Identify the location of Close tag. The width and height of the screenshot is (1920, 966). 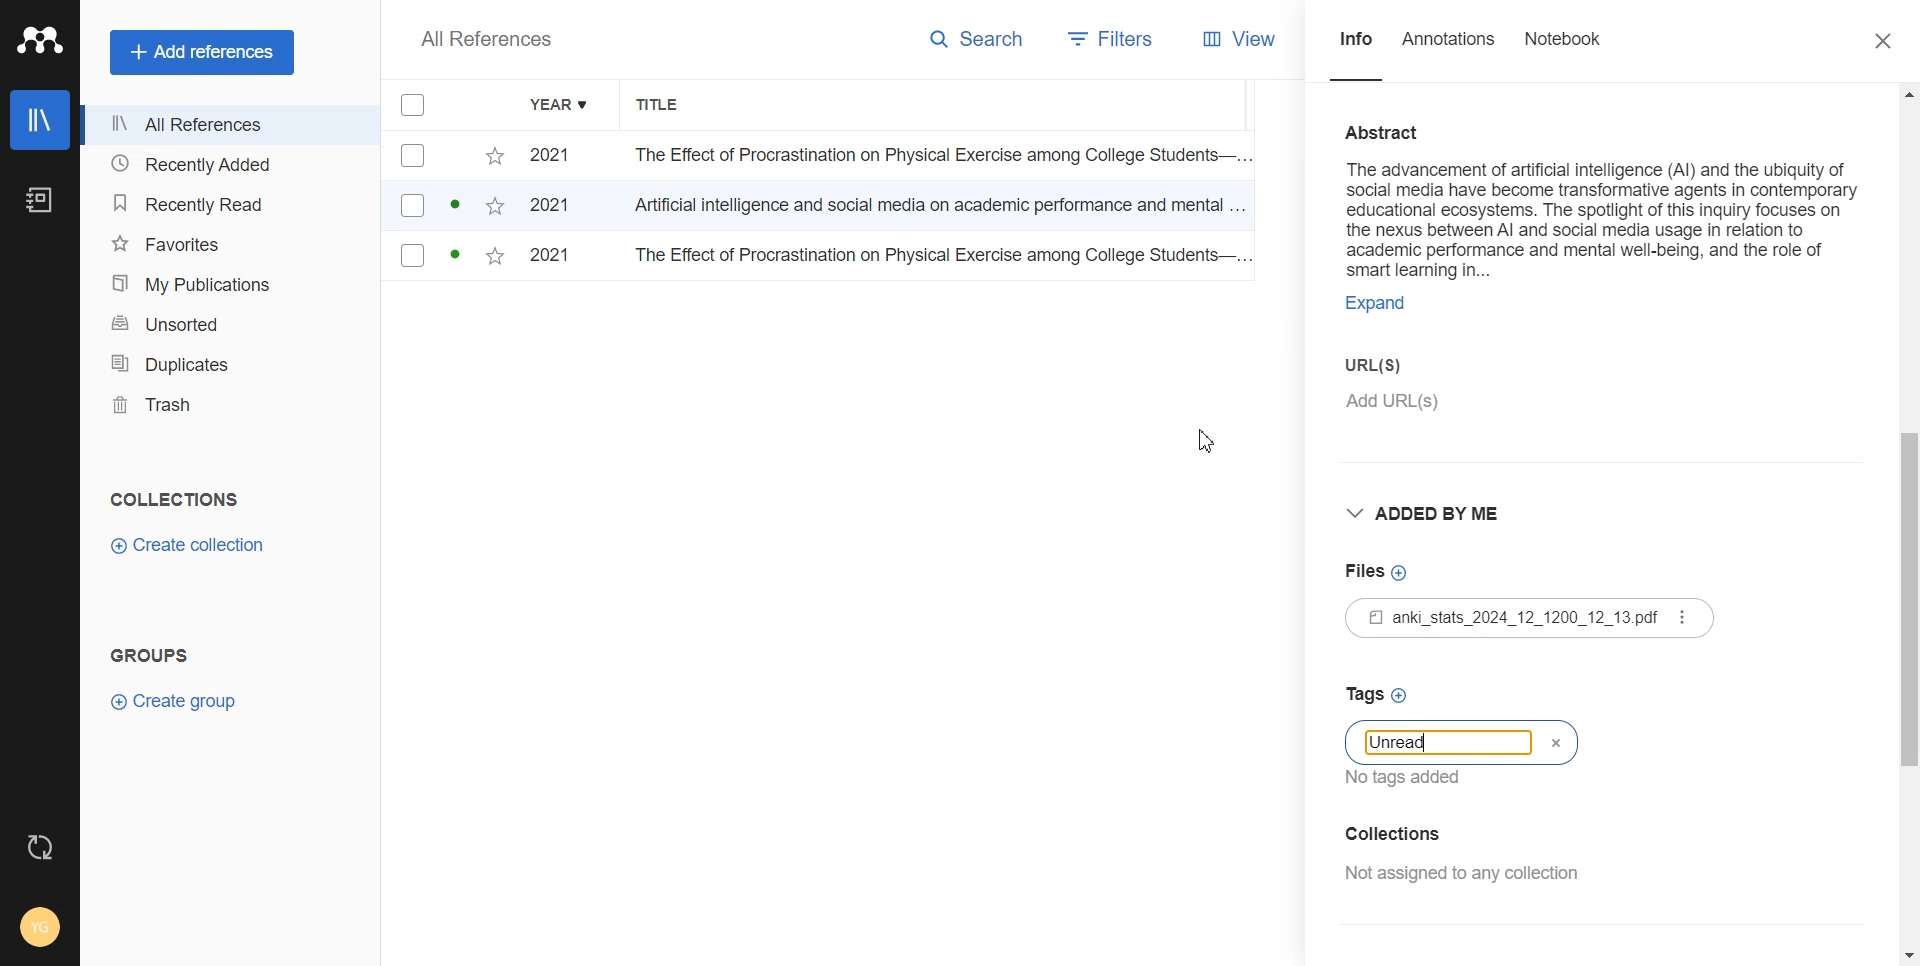
(1553, 743).